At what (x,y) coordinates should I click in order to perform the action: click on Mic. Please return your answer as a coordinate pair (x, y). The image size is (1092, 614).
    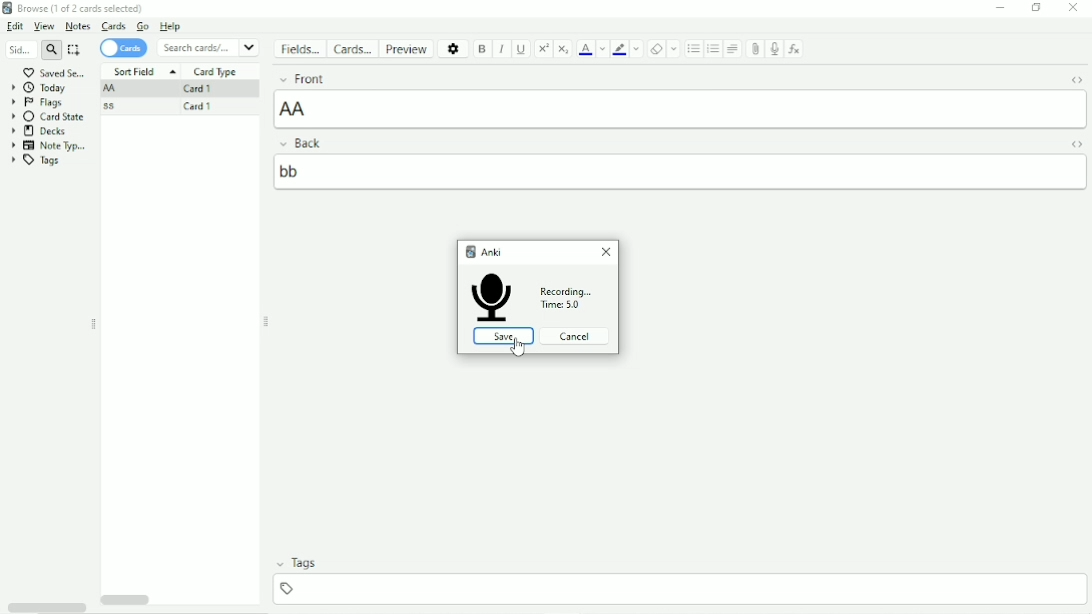
    Looking at the image, I should click on (488, 297).